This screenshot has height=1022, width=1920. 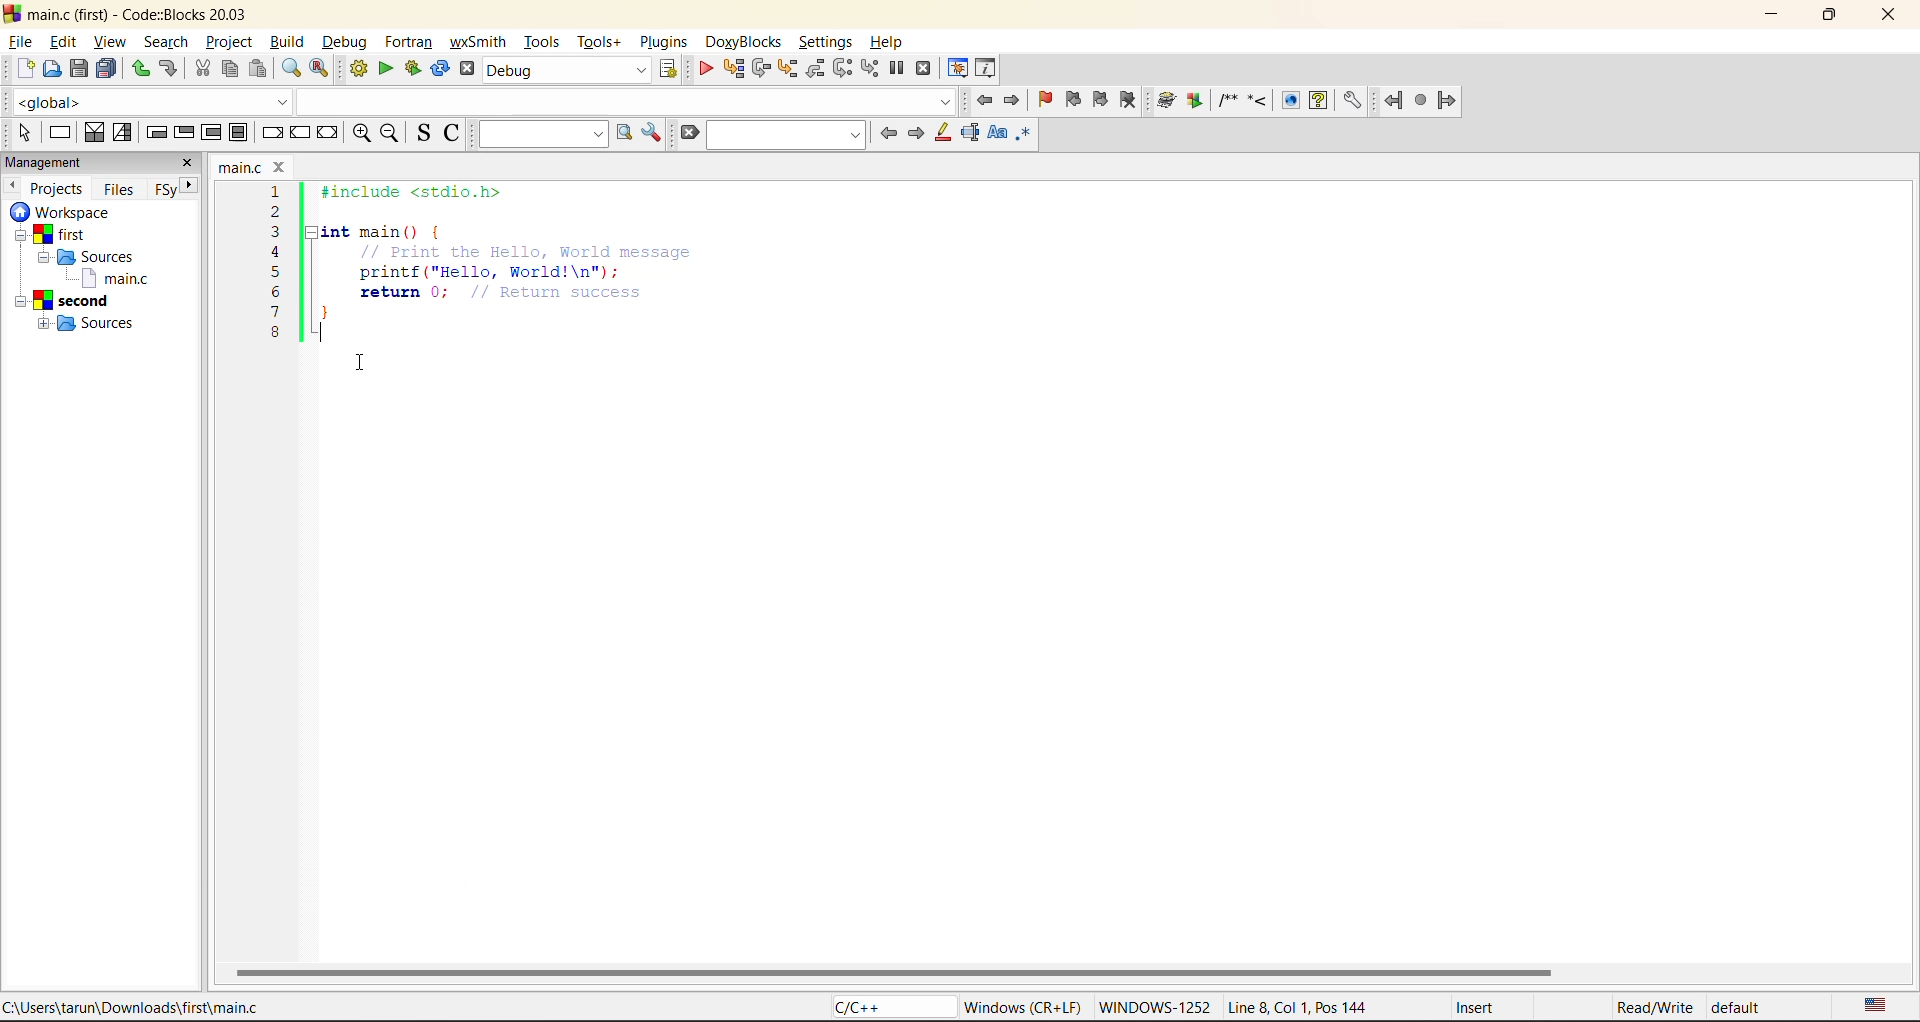 What do you see at coordinates (170, 68) in the screenshot?
I see `redo` at bounding box center [170, 68].